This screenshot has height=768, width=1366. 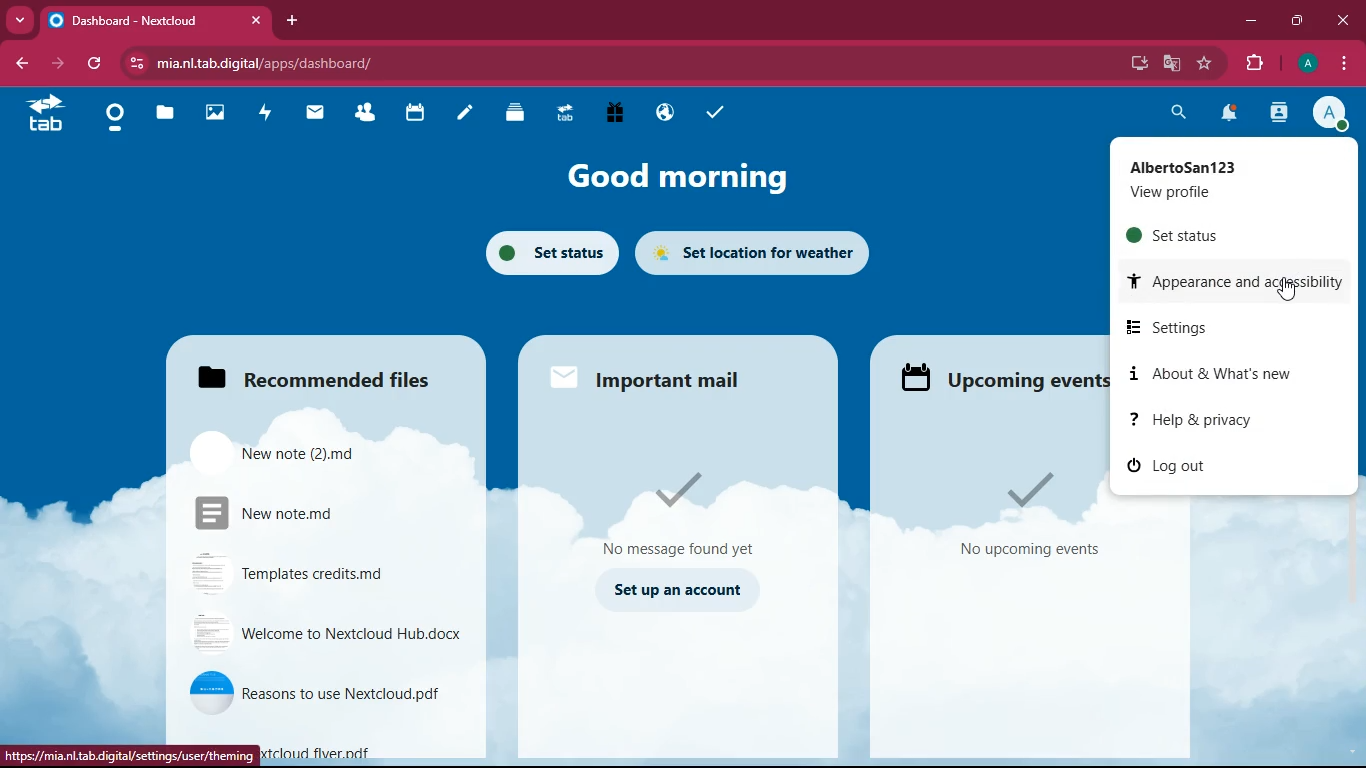 What do you see at coordinates (295, 20) in the screenshot?
I see `add tab` at bounding box center [295, 20].